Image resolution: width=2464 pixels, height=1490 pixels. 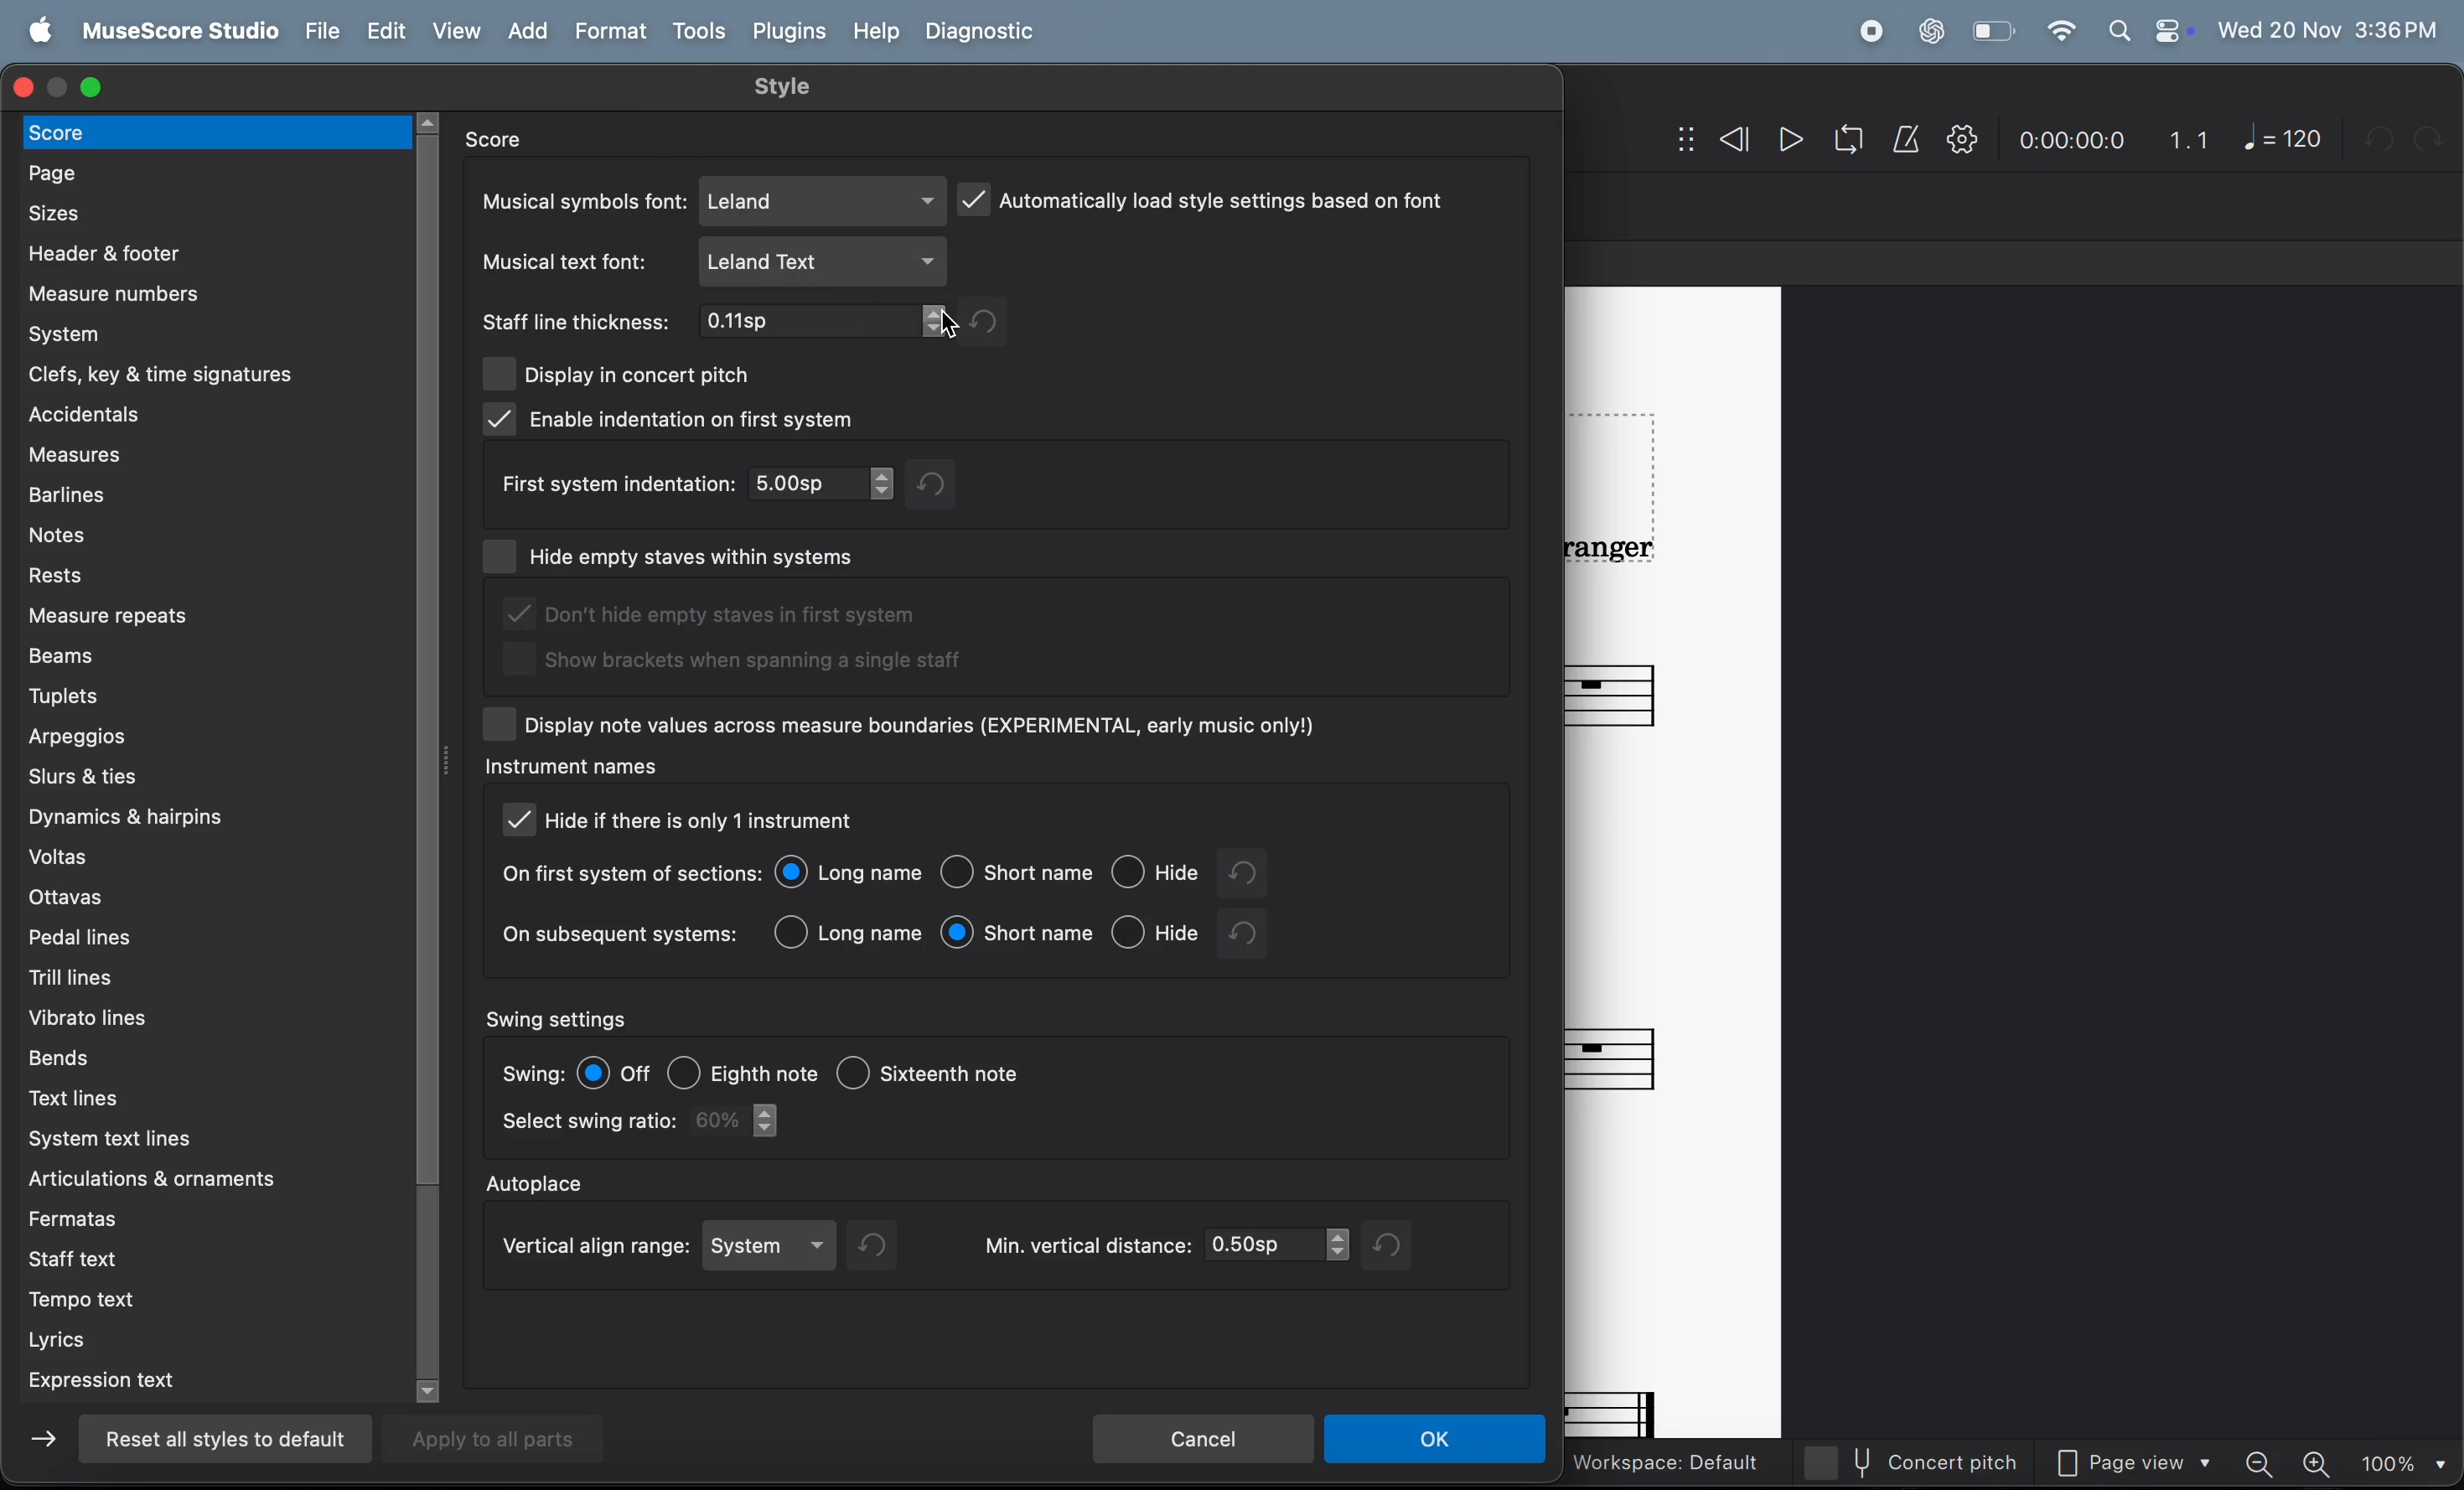 I want to click on use score studi0 menu, so click(x=175, y=32).